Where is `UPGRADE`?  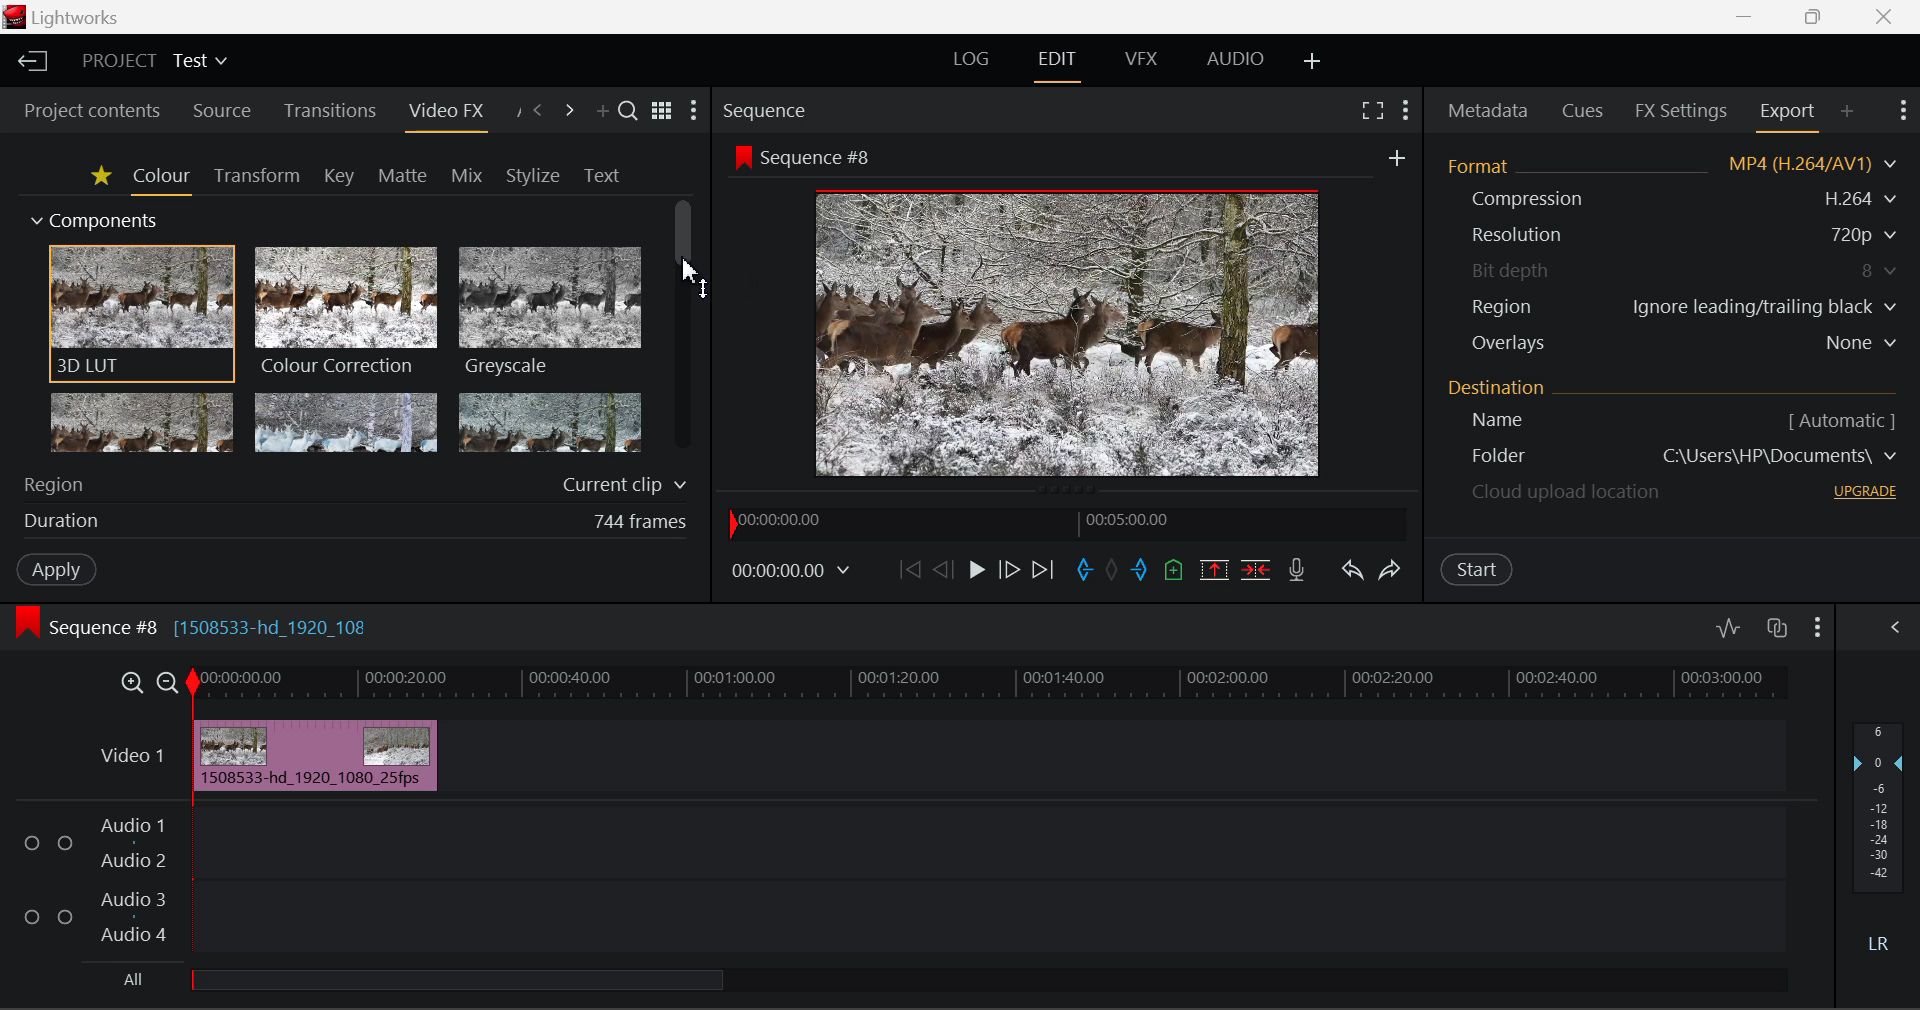
UPGRADE is located at coordinates (1865, 491).